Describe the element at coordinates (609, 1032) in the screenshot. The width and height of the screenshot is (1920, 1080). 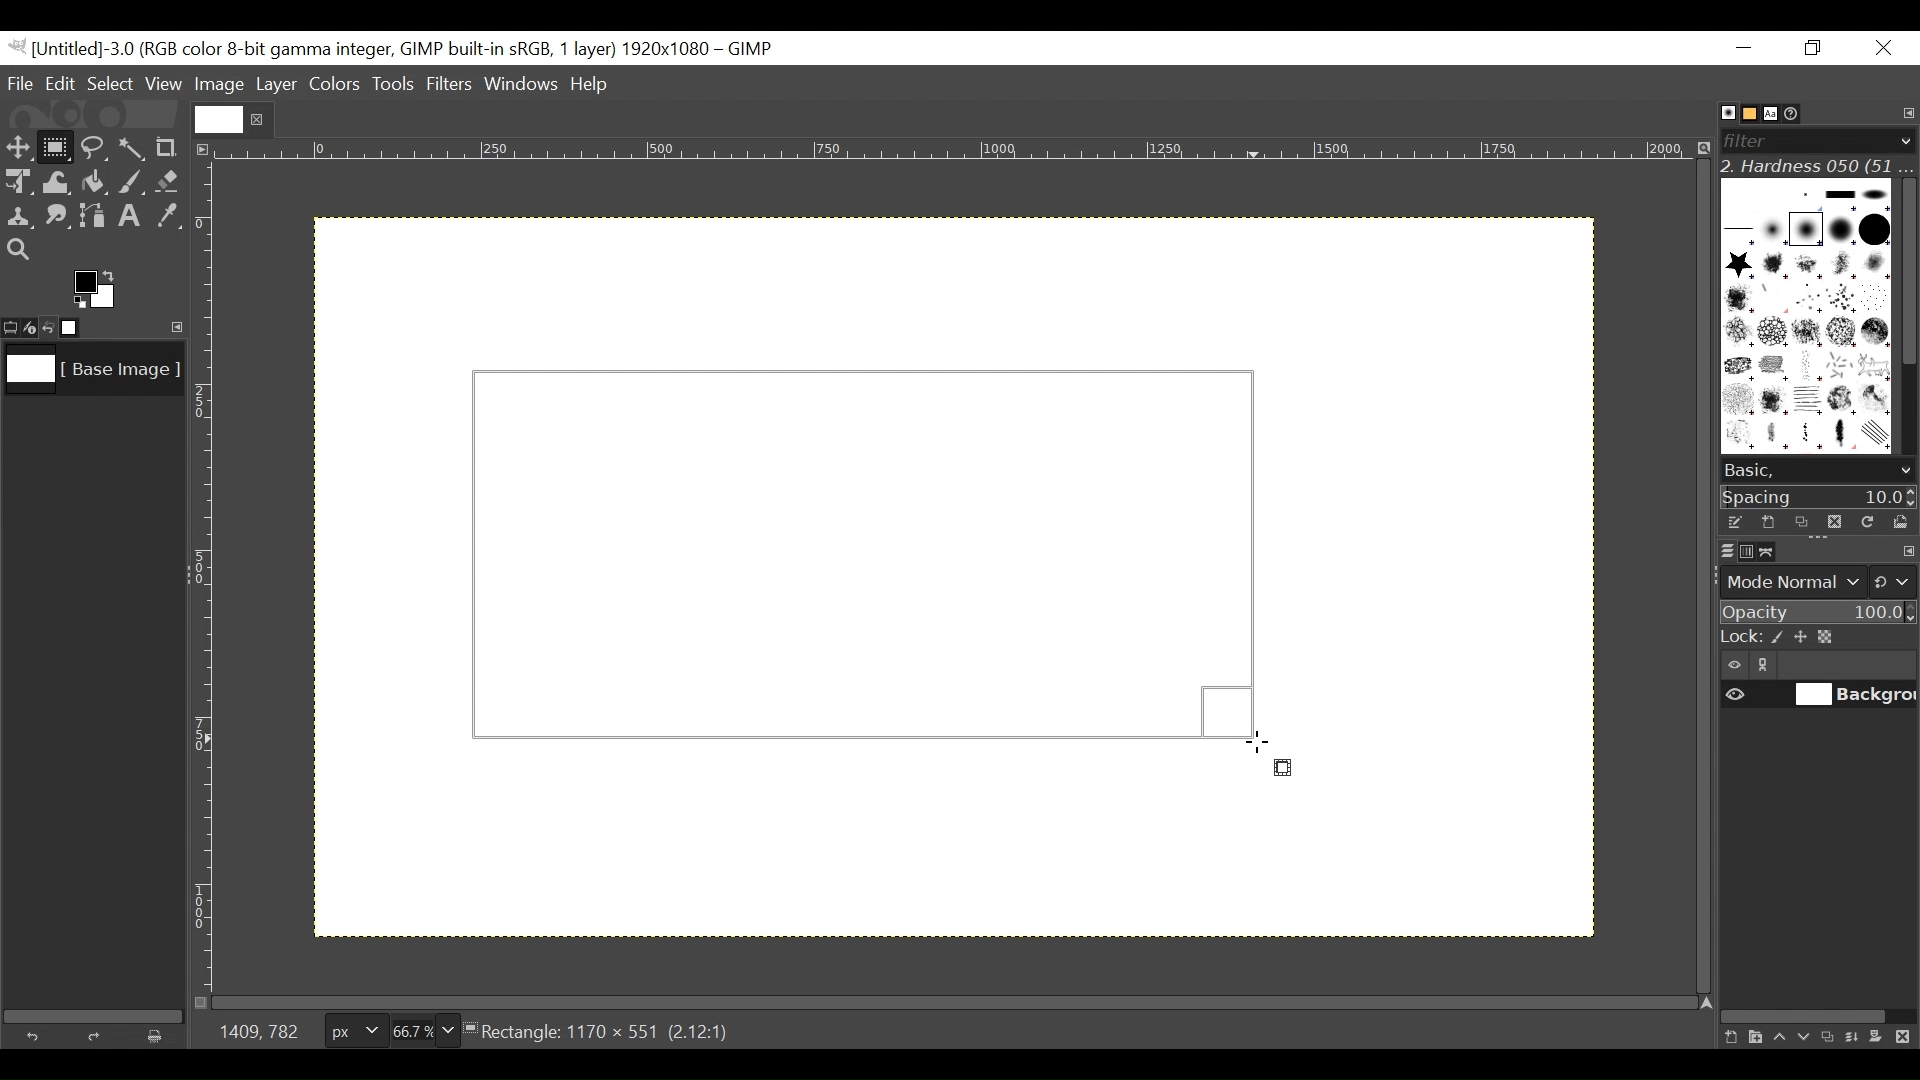
I see `Rectangle: 1170 x 551 (2.12:1)` at that location.